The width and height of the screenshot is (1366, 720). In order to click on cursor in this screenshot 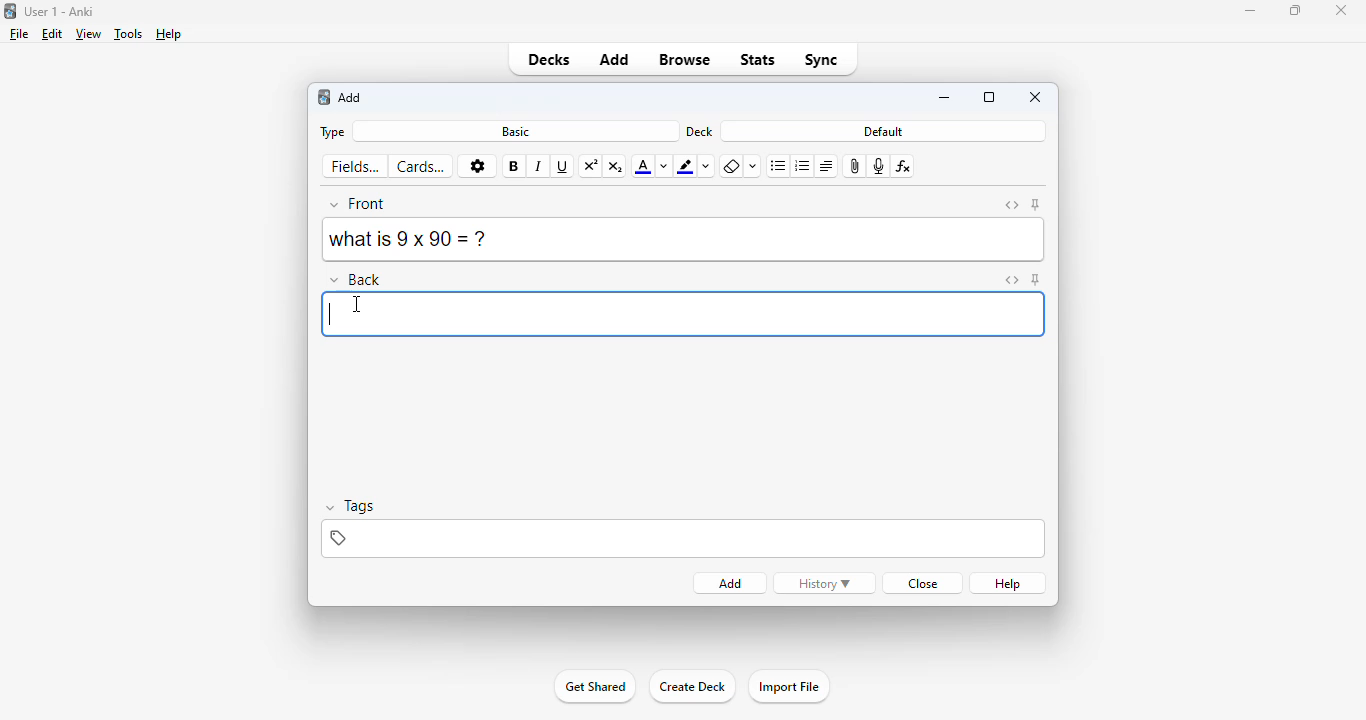, I will do `click(357, 305)`.